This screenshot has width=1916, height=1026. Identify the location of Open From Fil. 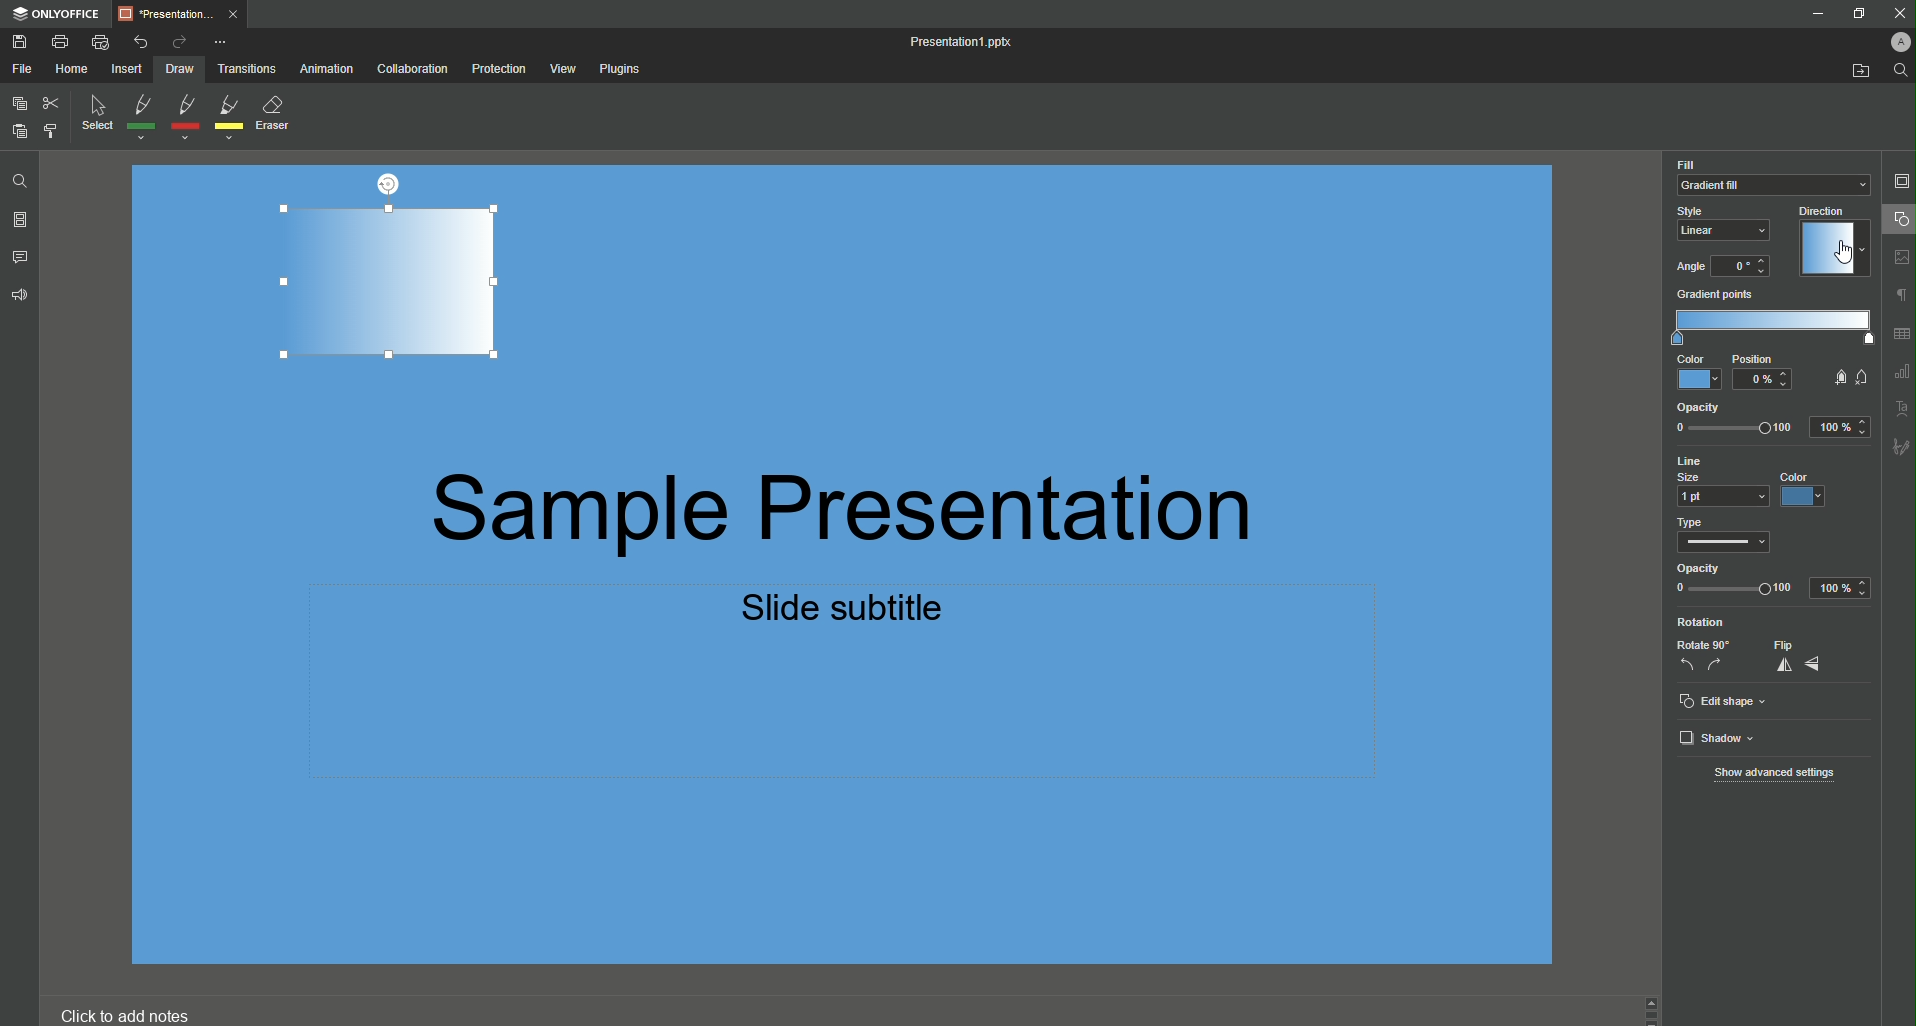
(1863, 73).